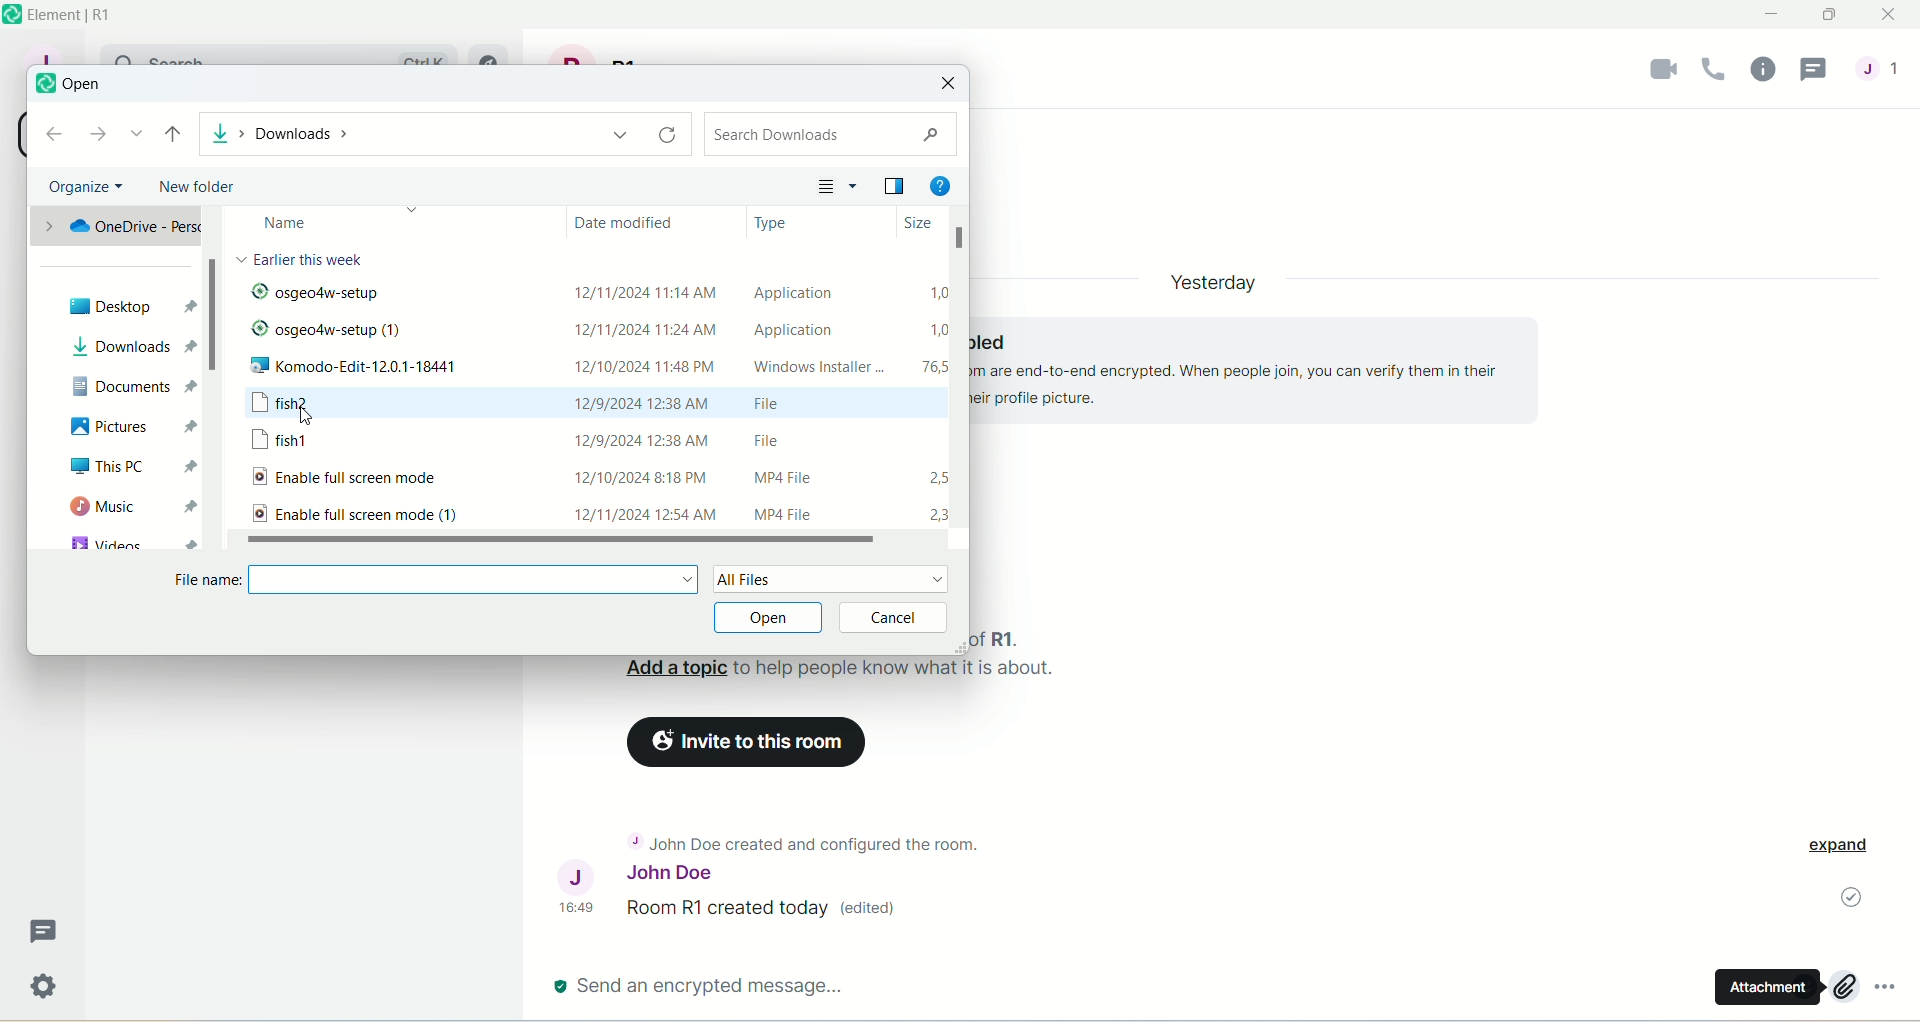 The width and height of the screenshot is (1920, 1022). Describe the element at coordinates (1847, 899) in the screenshot. I see `message sent` at that location.